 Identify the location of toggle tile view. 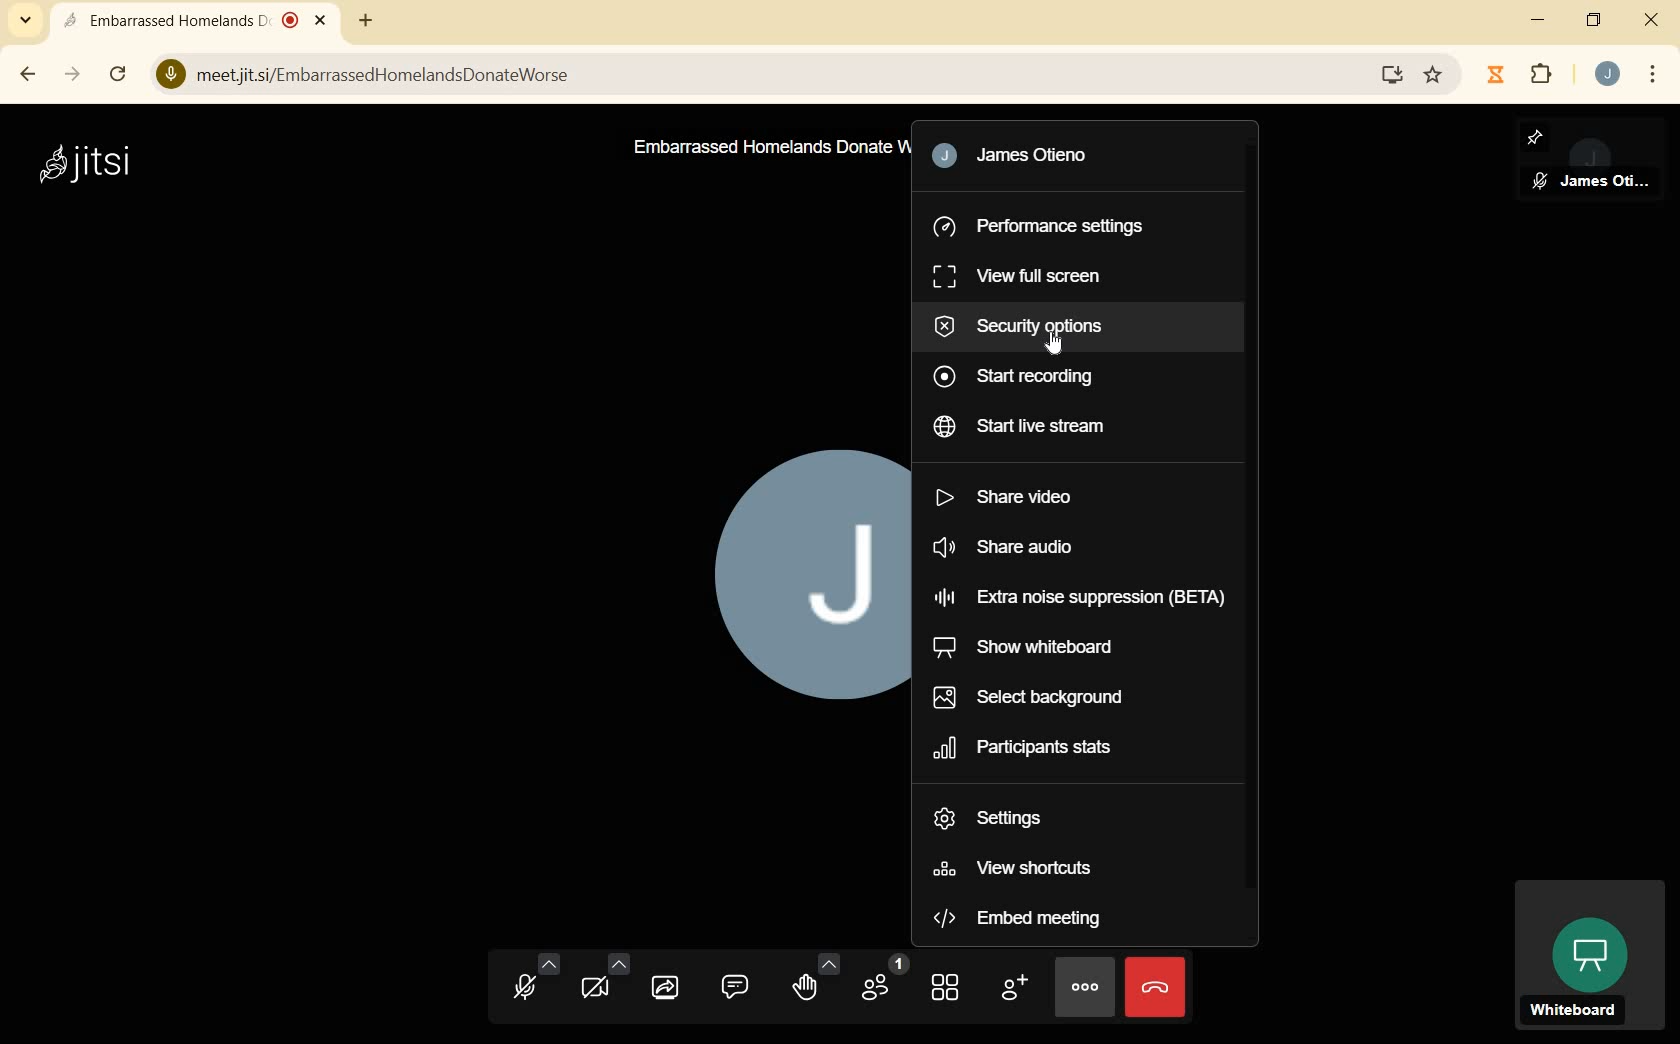
(943, 989).